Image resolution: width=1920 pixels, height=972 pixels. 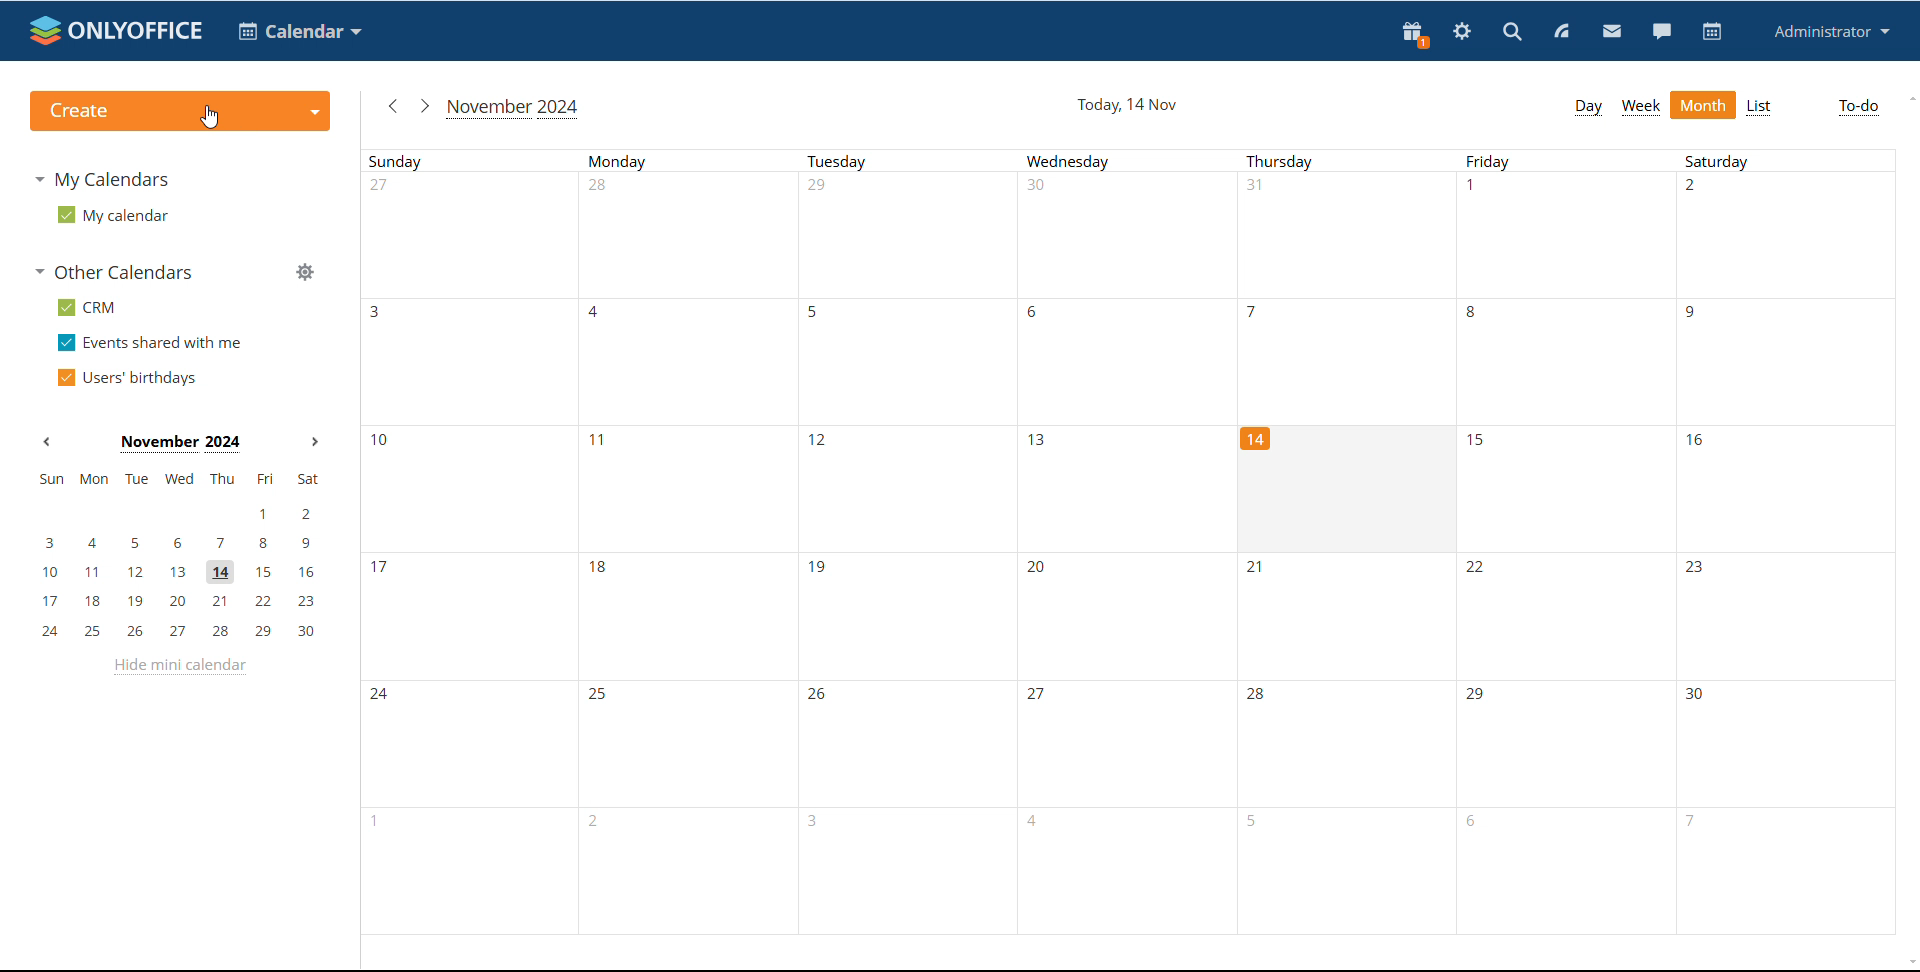 I want to click on hide mini calendar, so click(x=179, y=666).